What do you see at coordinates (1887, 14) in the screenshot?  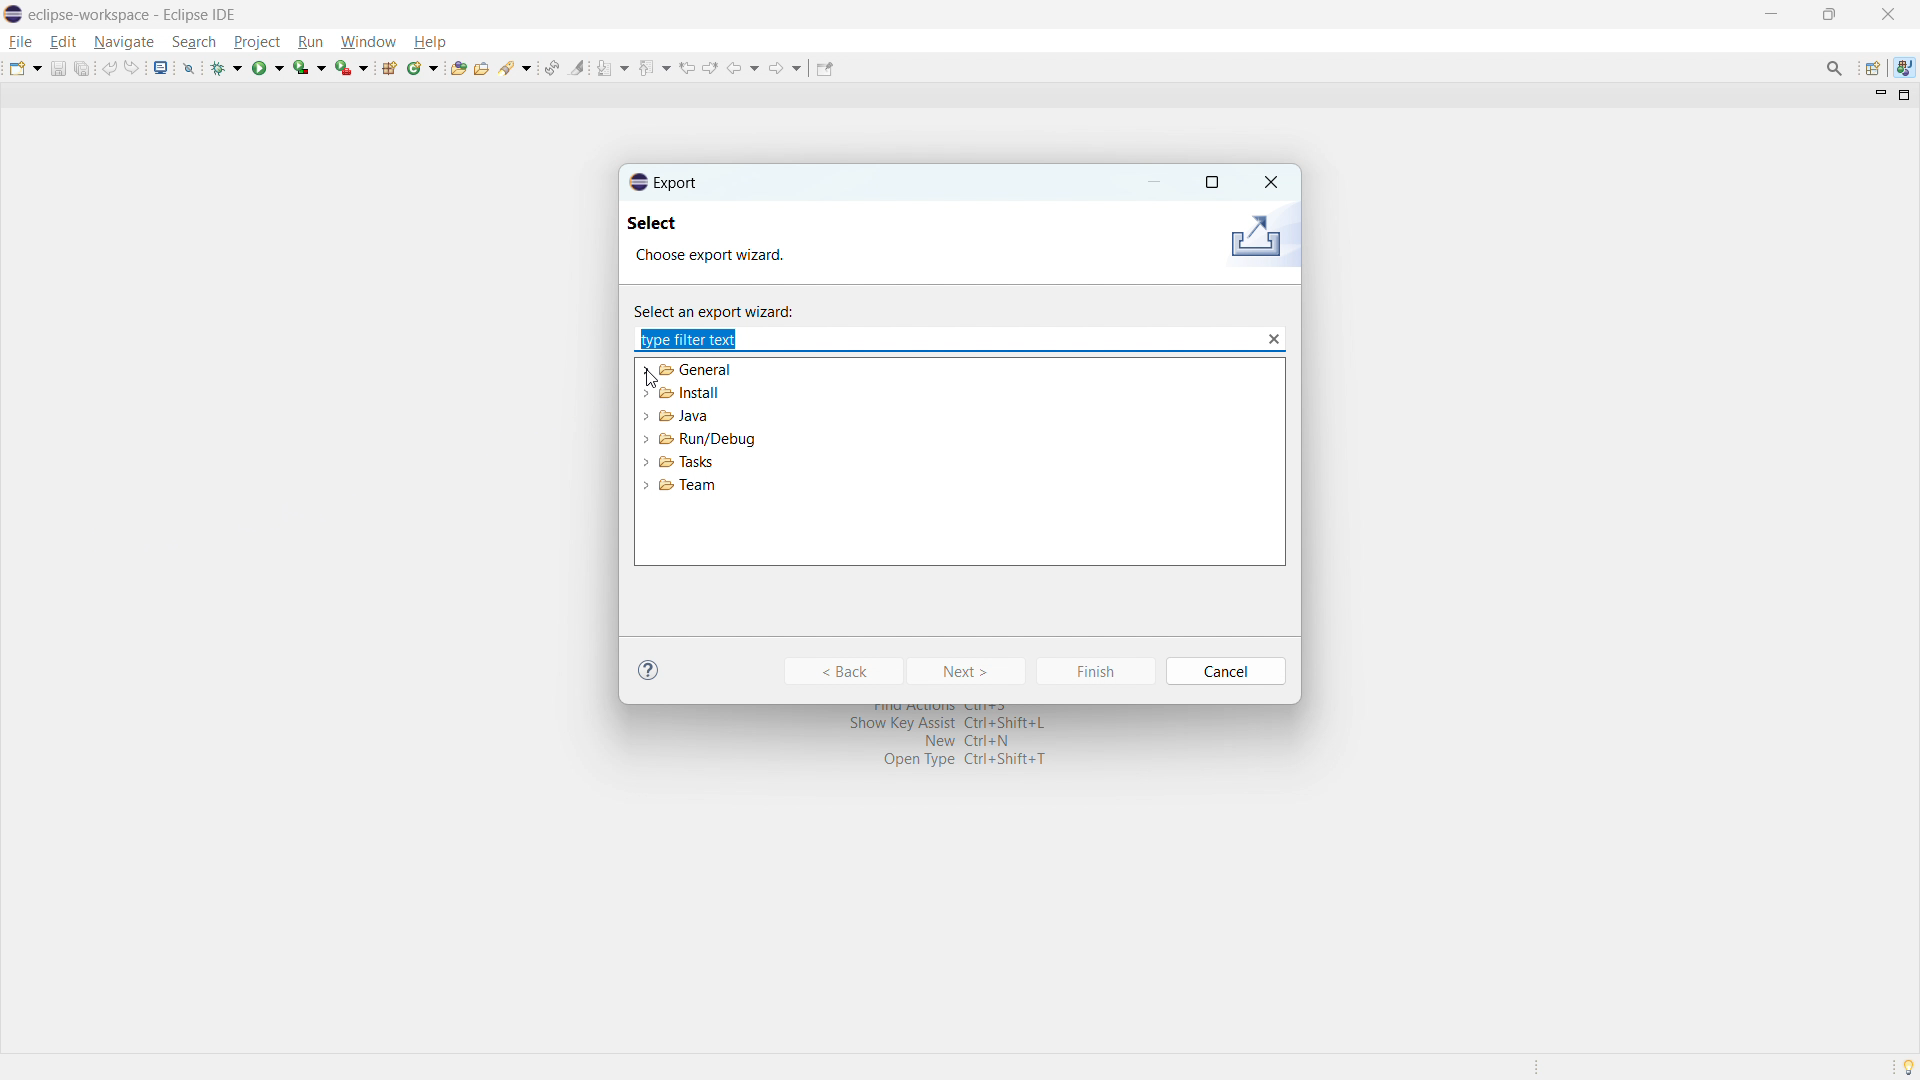 I see `close` at bounding box center [1887, 14].